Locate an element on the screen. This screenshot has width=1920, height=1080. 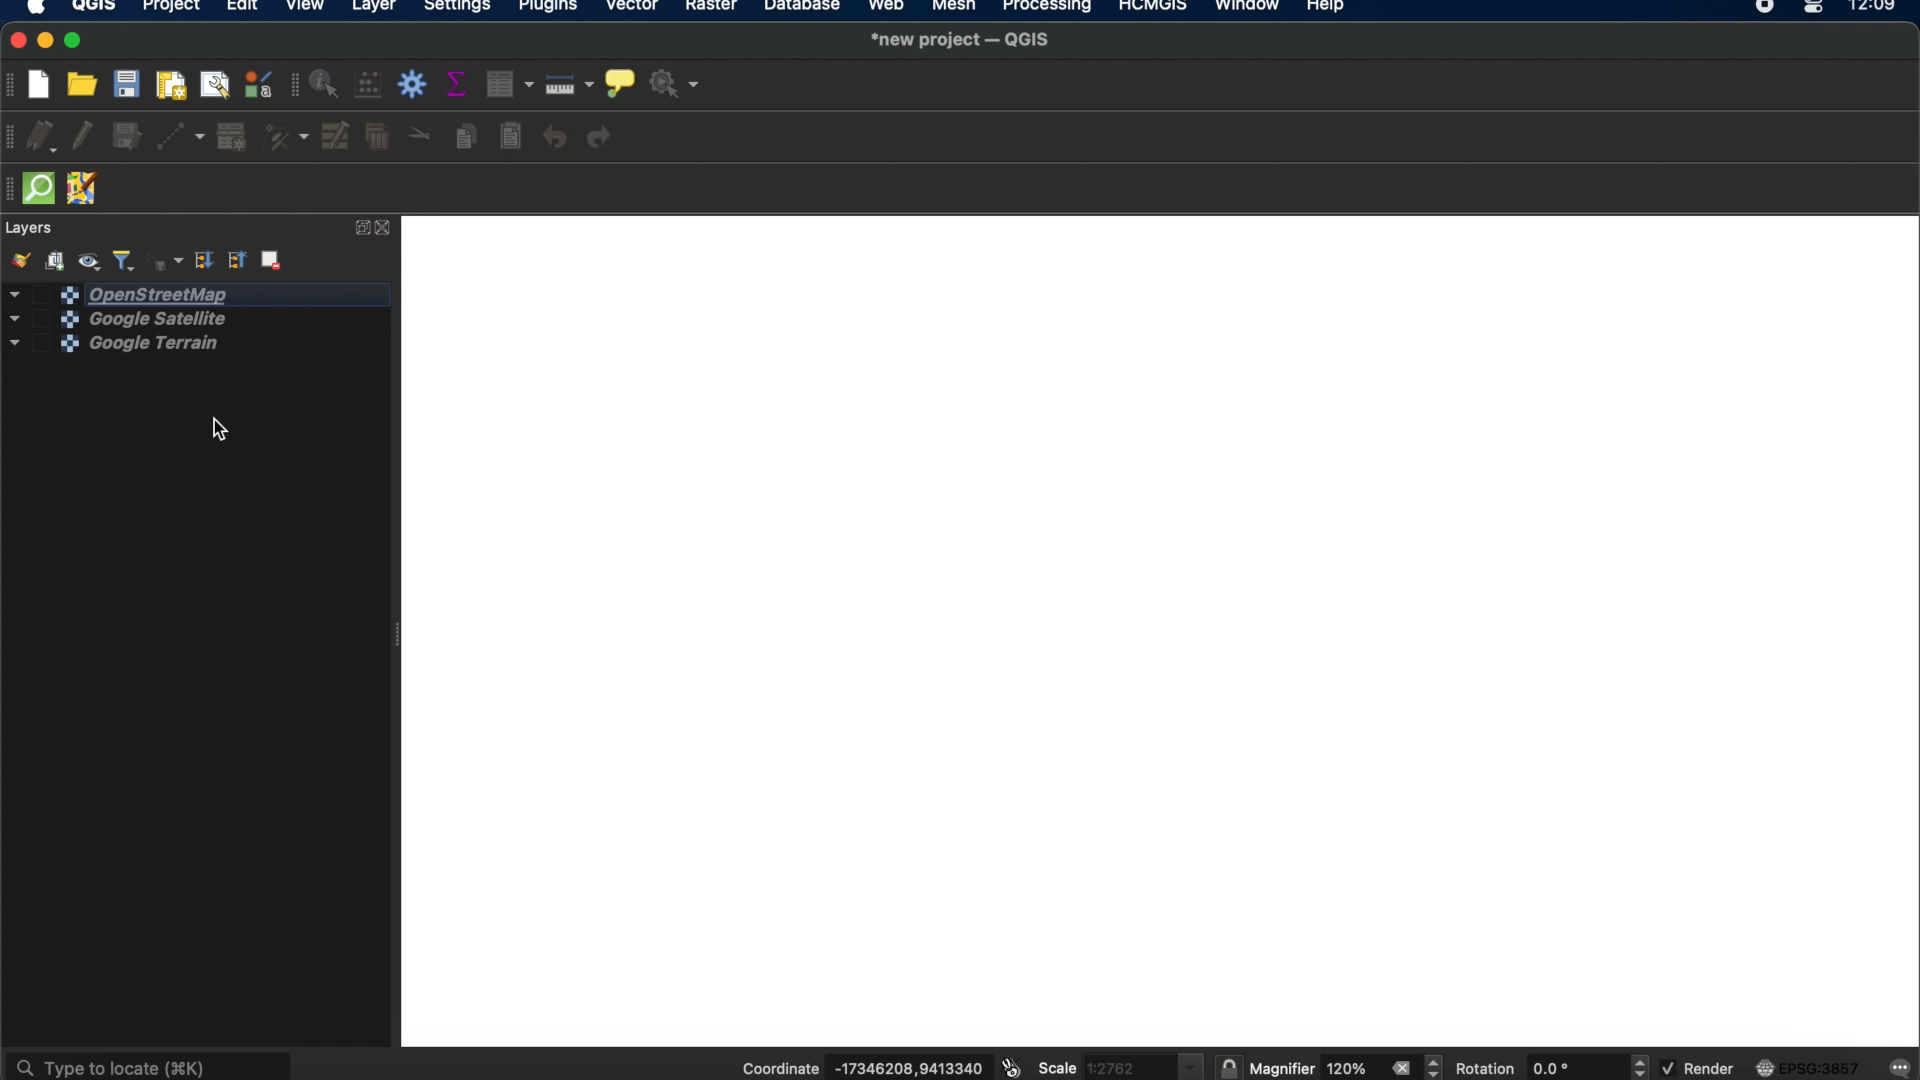
save project t is located at coordinates (128, 84).